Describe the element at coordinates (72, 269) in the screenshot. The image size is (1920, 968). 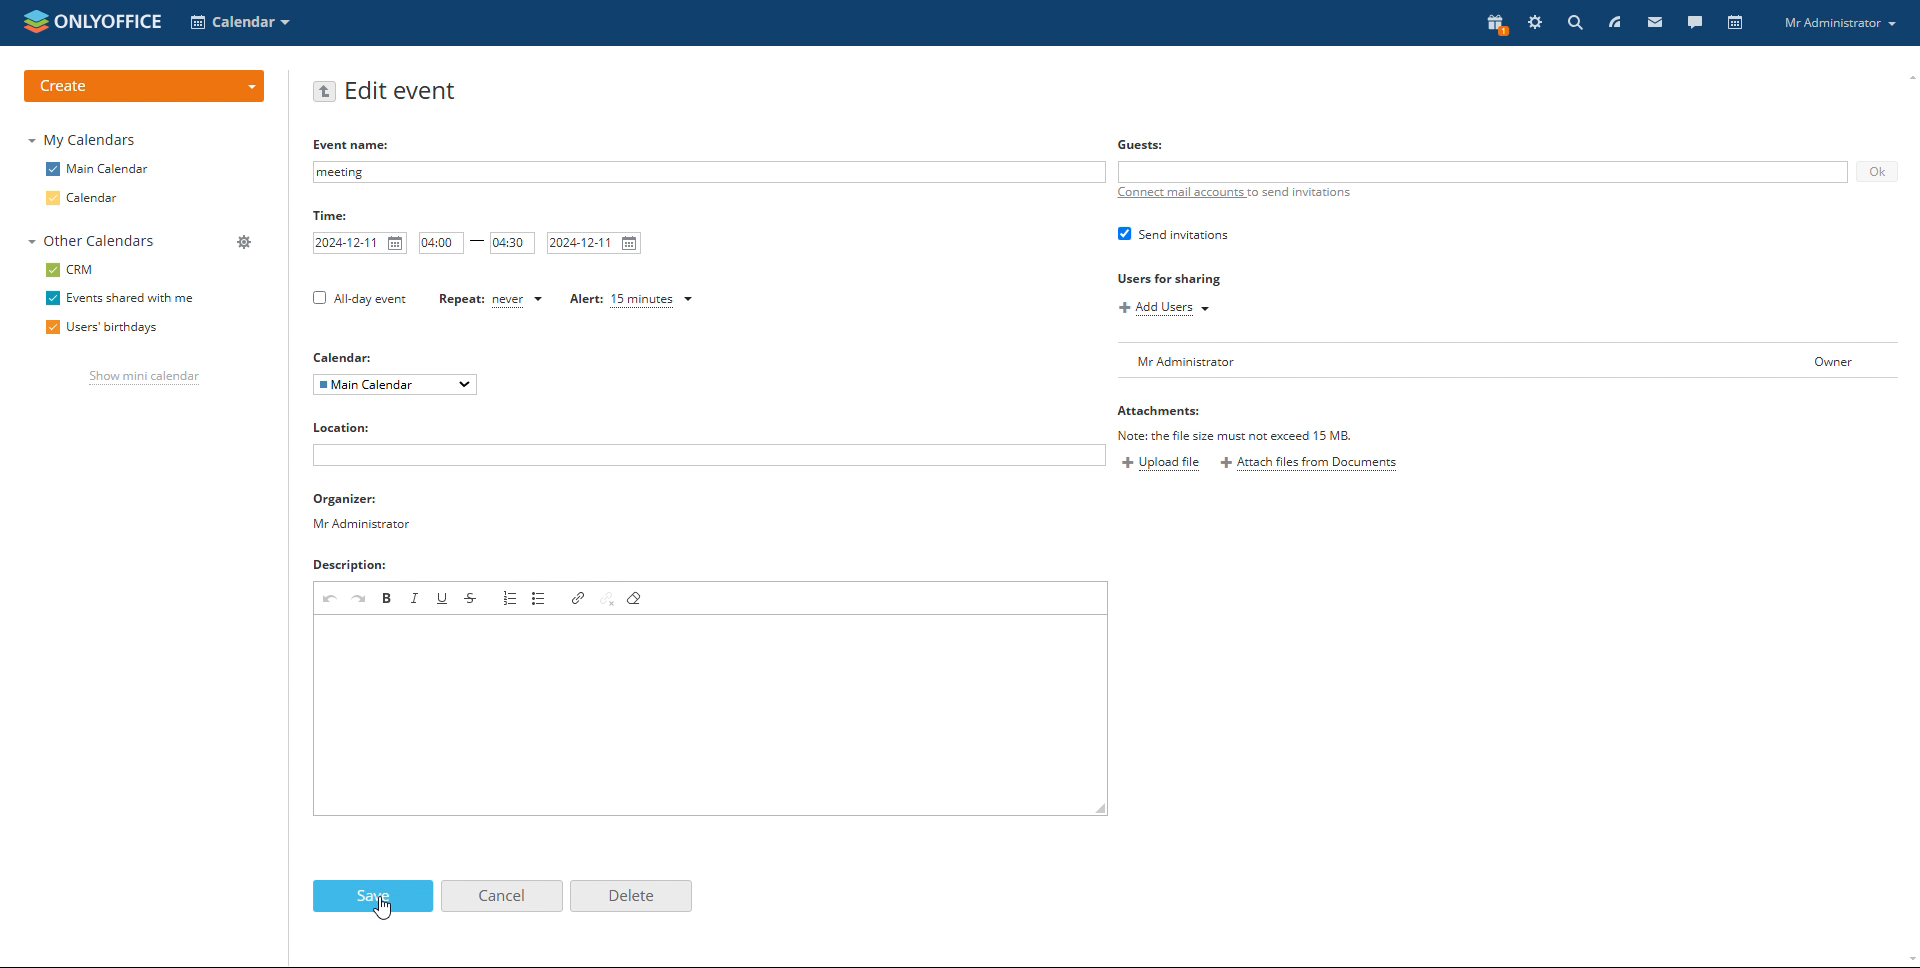
I see `crm` at that location.